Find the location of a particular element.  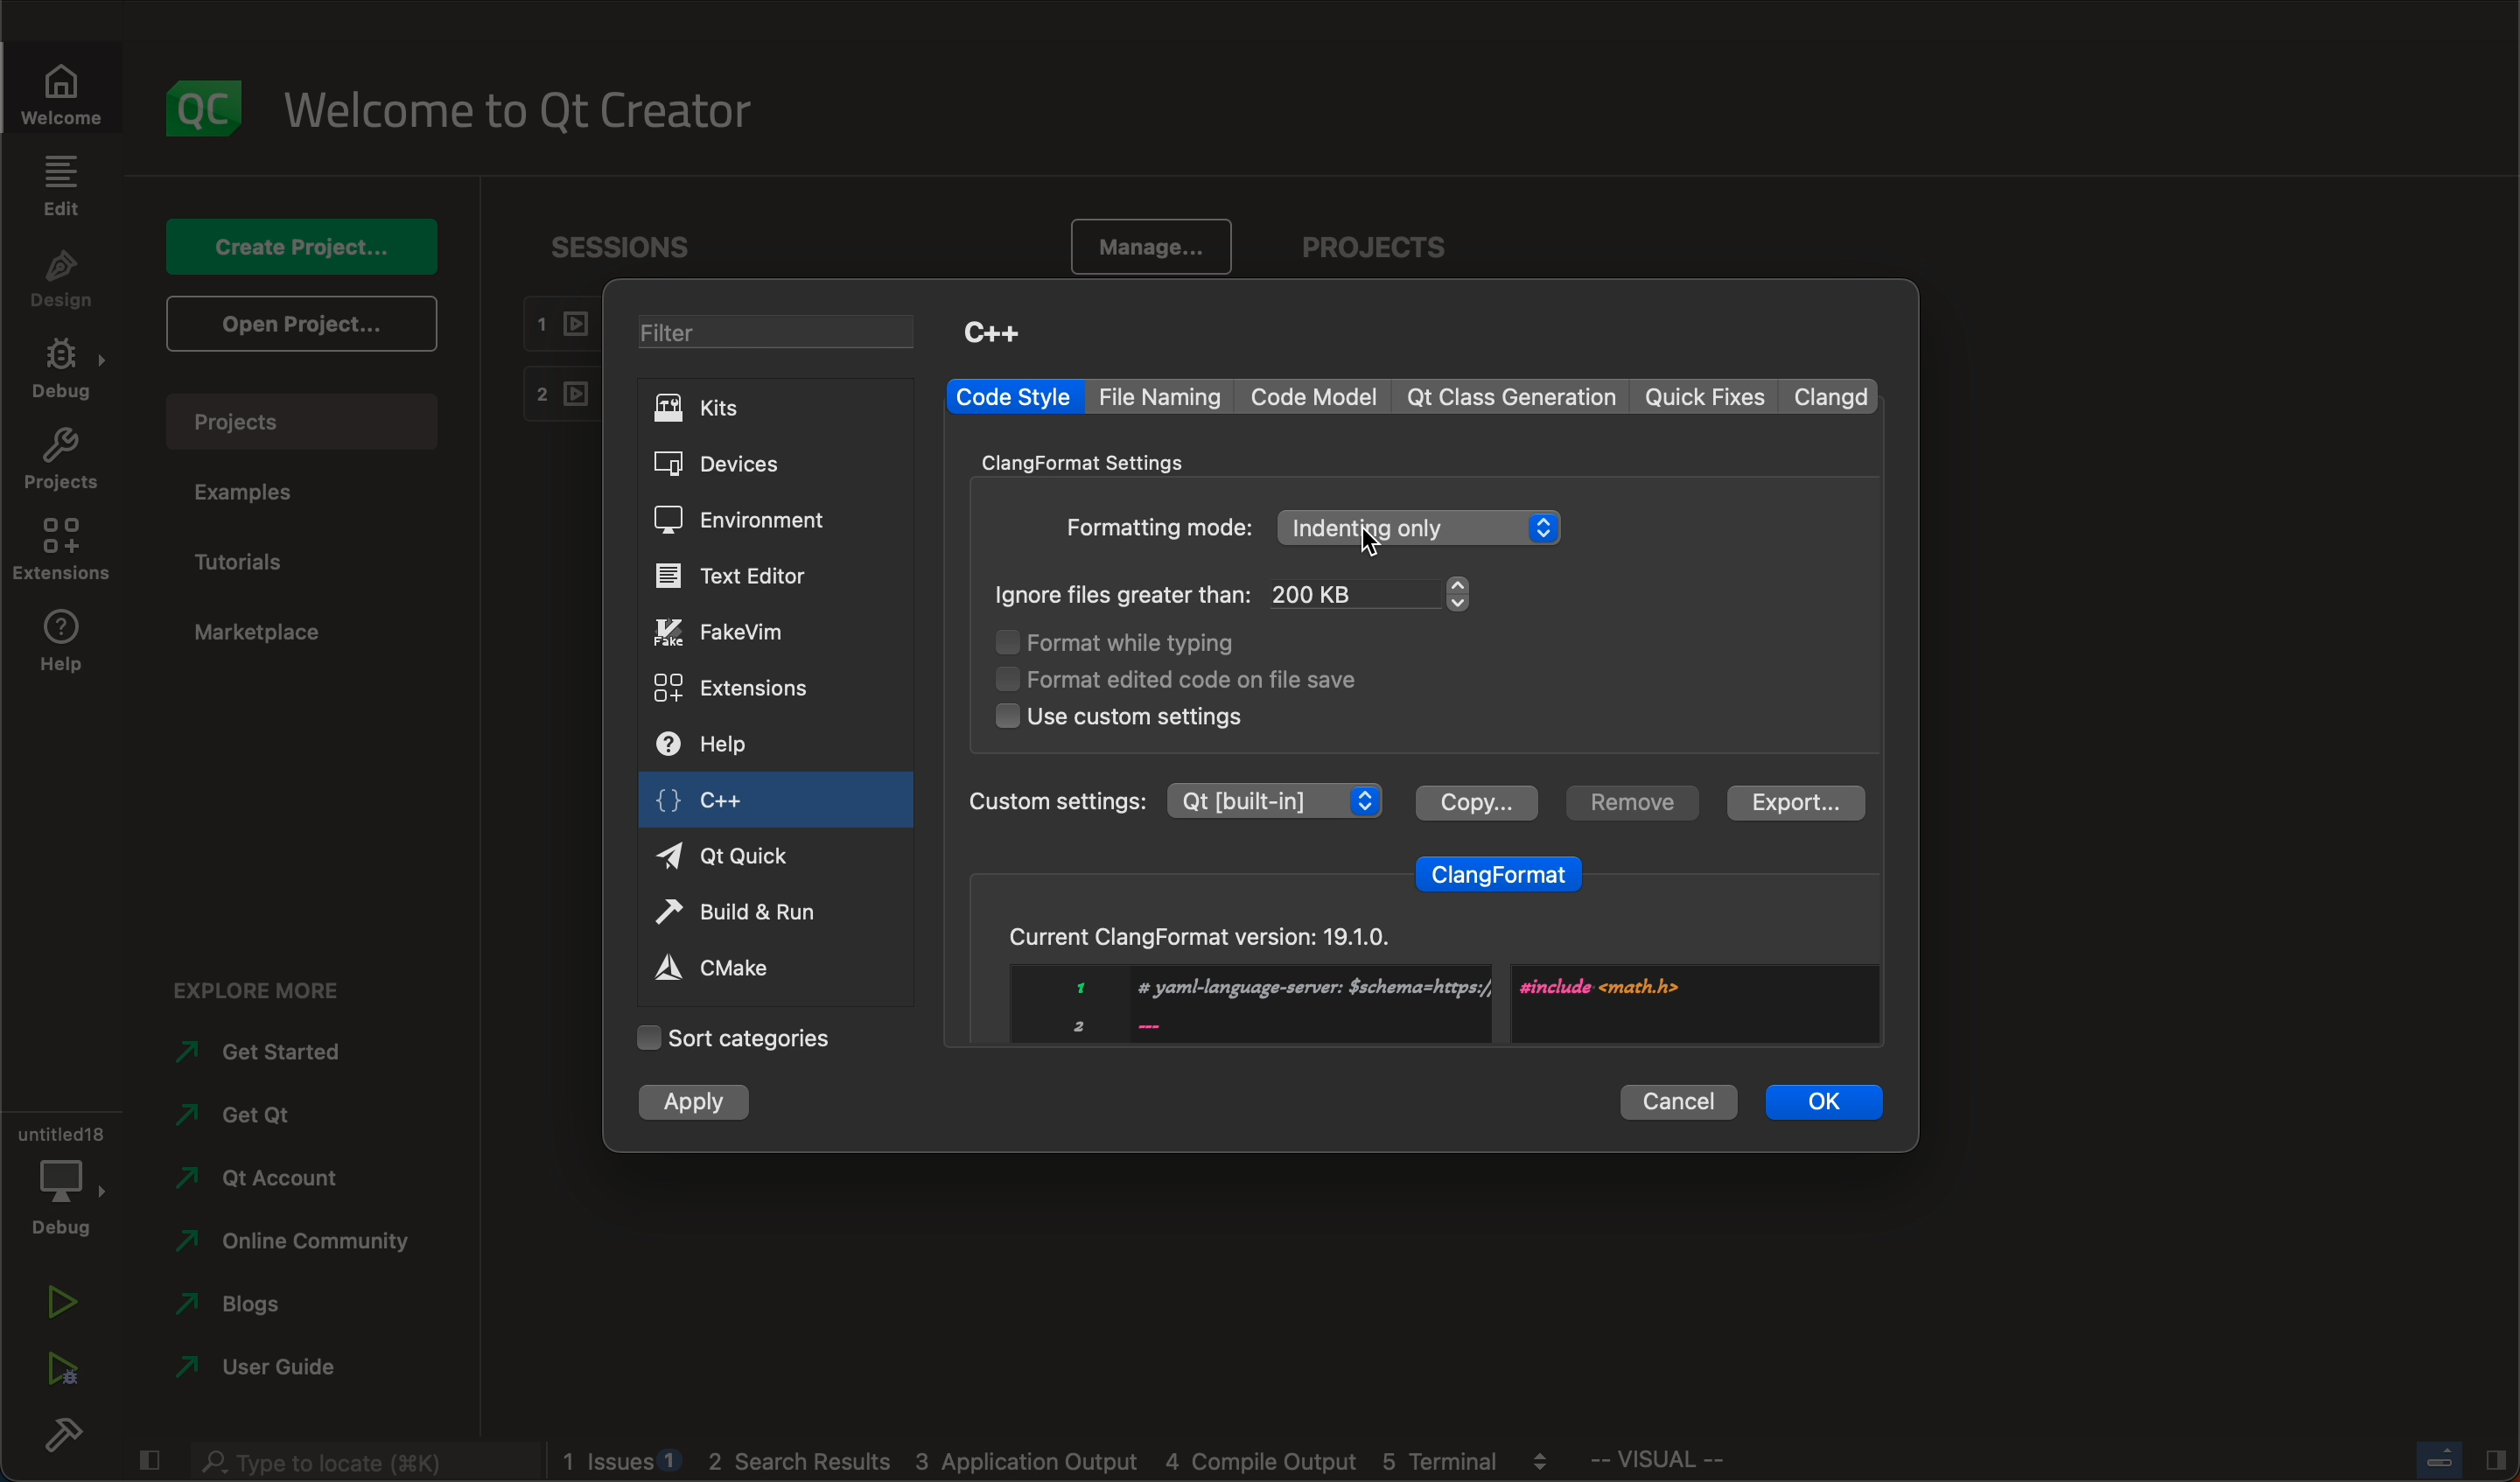

examples is located at coordinates (253, 493).